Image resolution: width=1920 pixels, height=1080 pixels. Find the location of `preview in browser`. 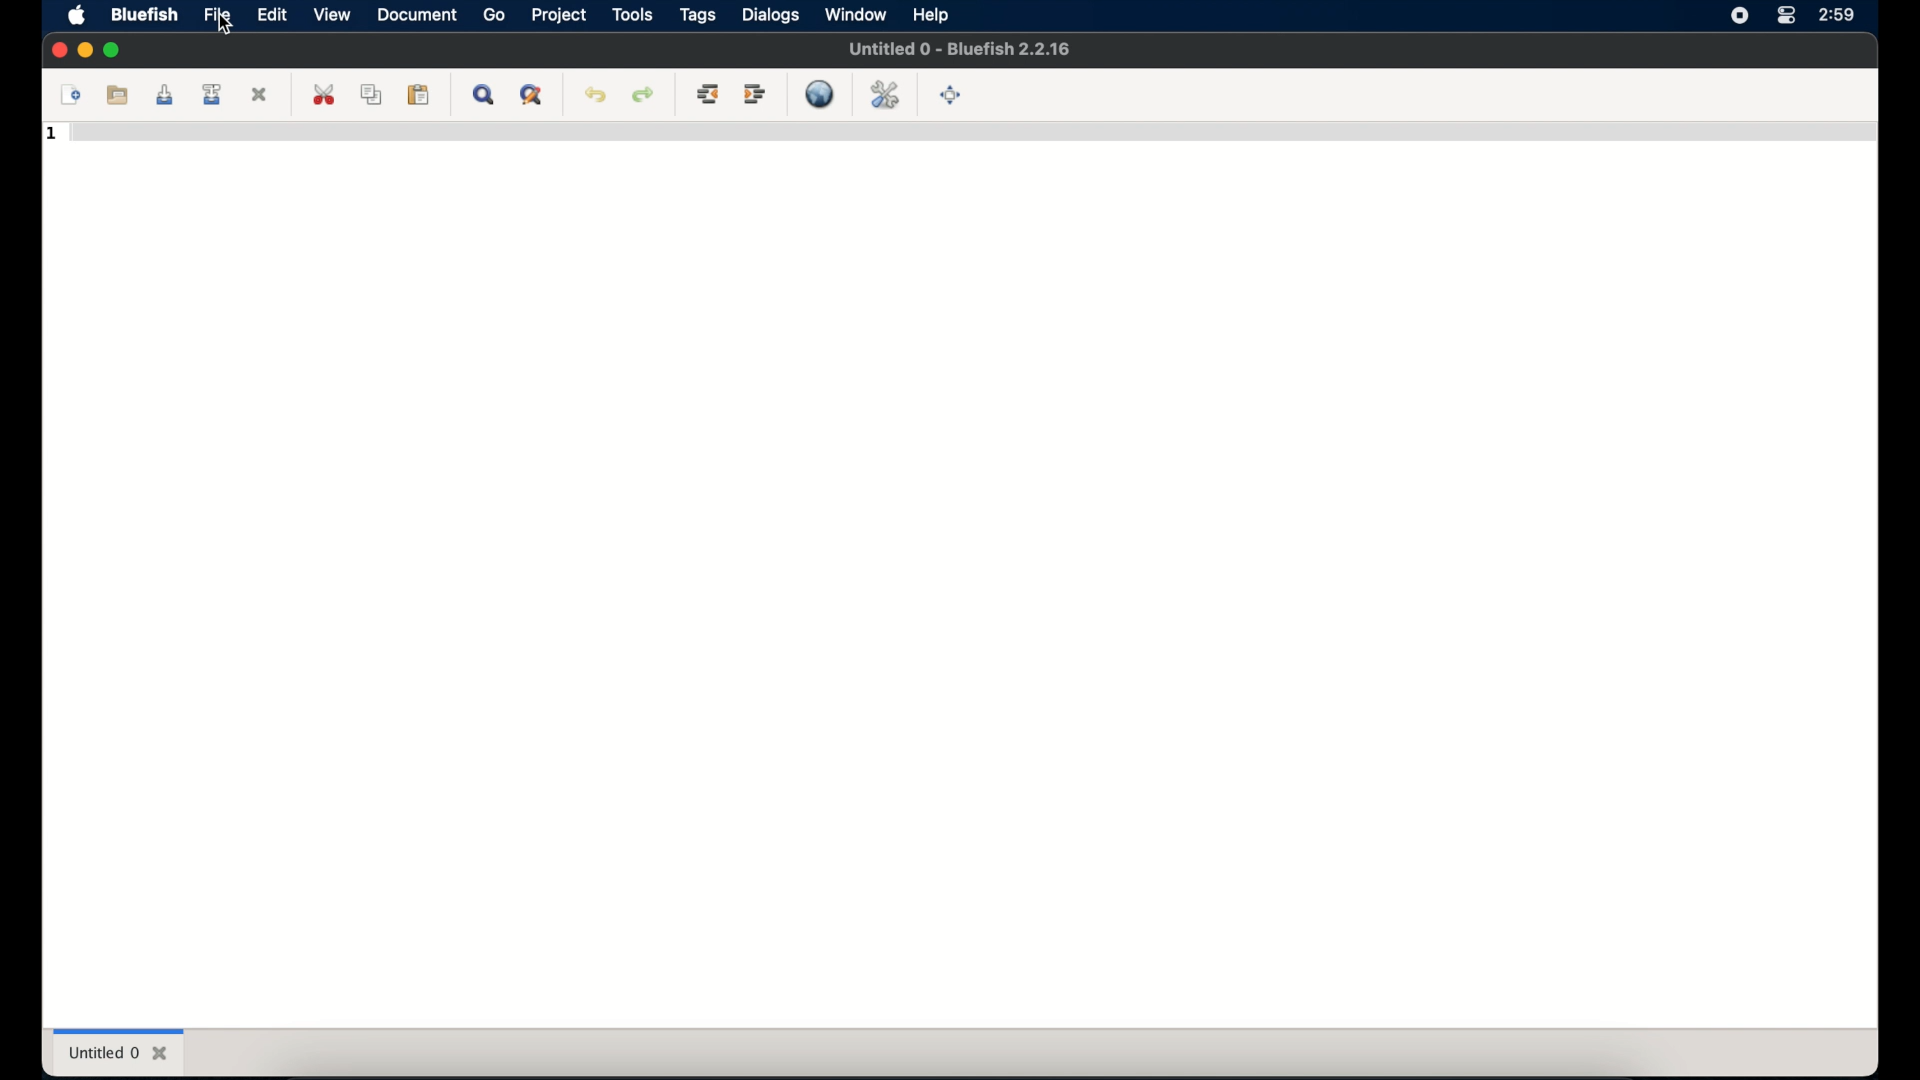

preview in browser is located at coordinates (820, 94).